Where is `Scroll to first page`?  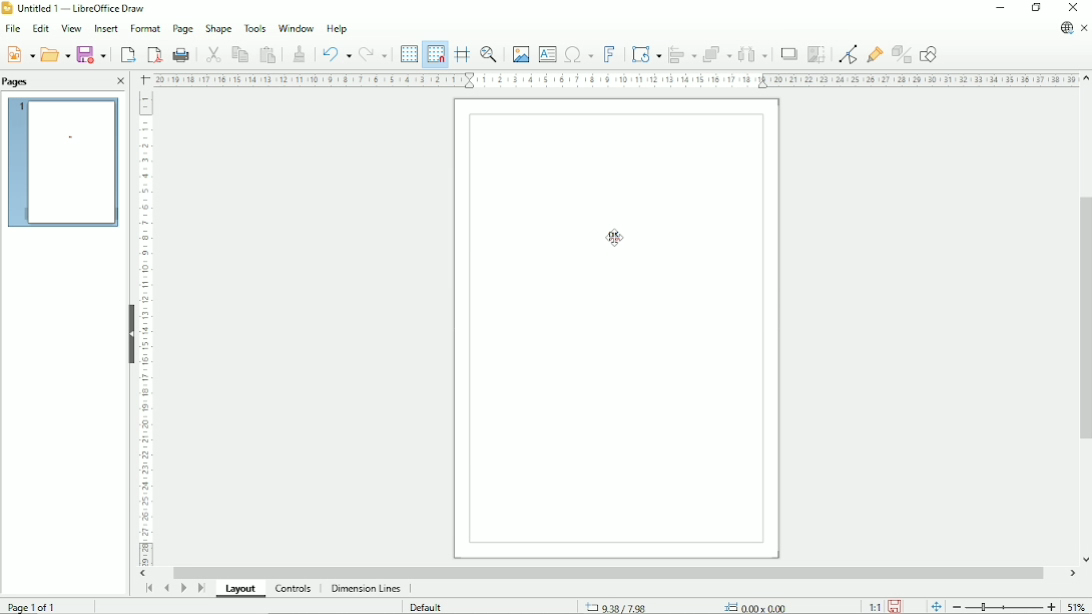 Scroll to first page is located at coordinates (148, 588).